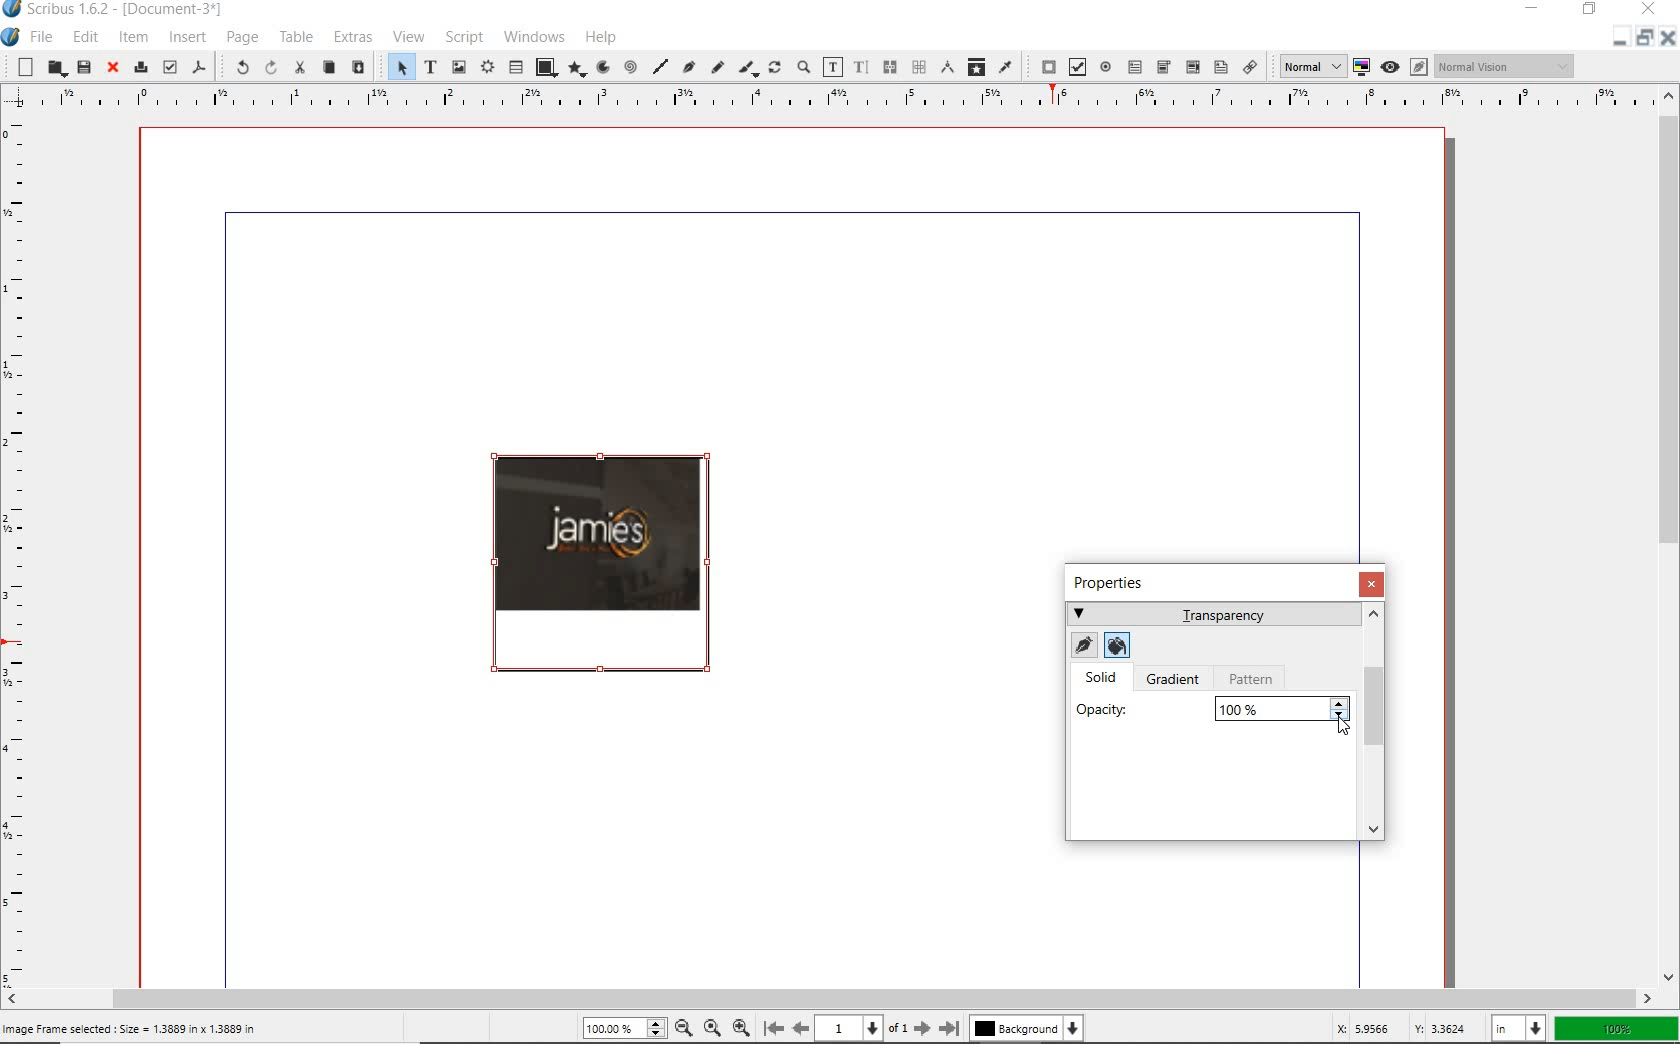  What do you see at coordinates (133, 1028) in the screenshot?
I see `INSERT AN IMAGE FRAME` at bounding box center [133, 1028].